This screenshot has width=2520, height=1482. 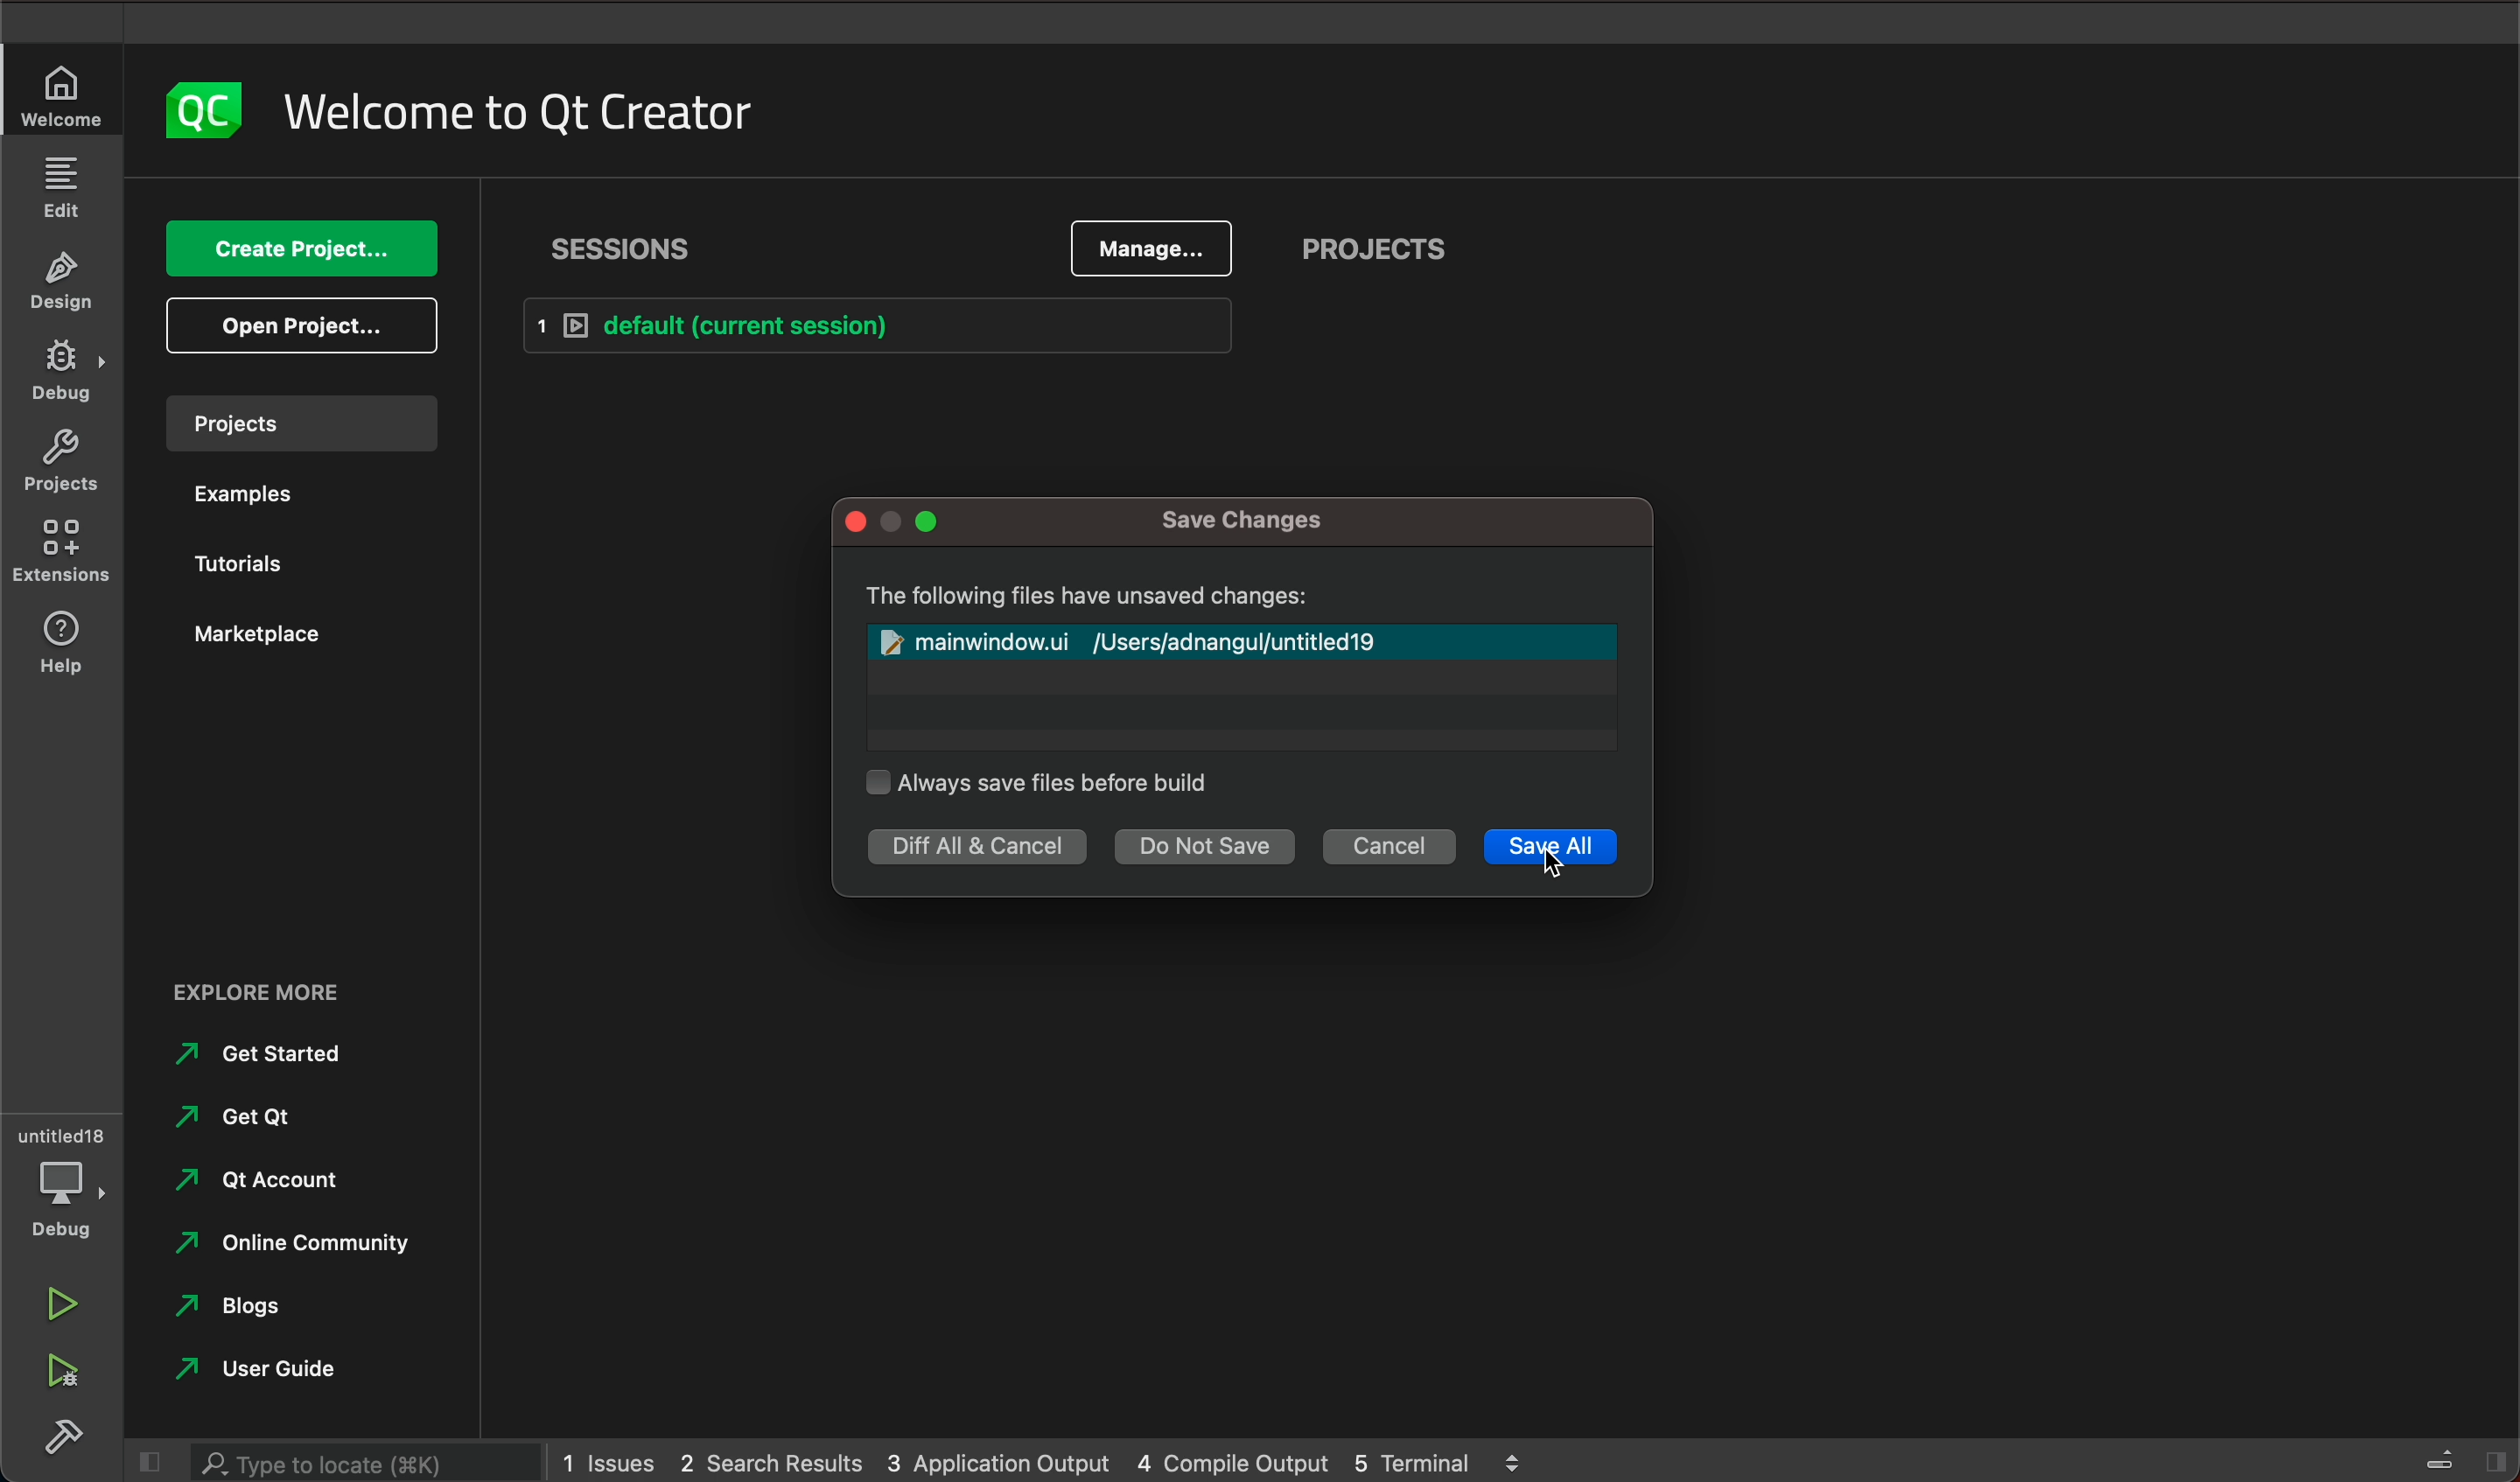 What do you see at coordinates (314, 425) in the screenshot?
I see `projects` at bounding box center [314, 425].